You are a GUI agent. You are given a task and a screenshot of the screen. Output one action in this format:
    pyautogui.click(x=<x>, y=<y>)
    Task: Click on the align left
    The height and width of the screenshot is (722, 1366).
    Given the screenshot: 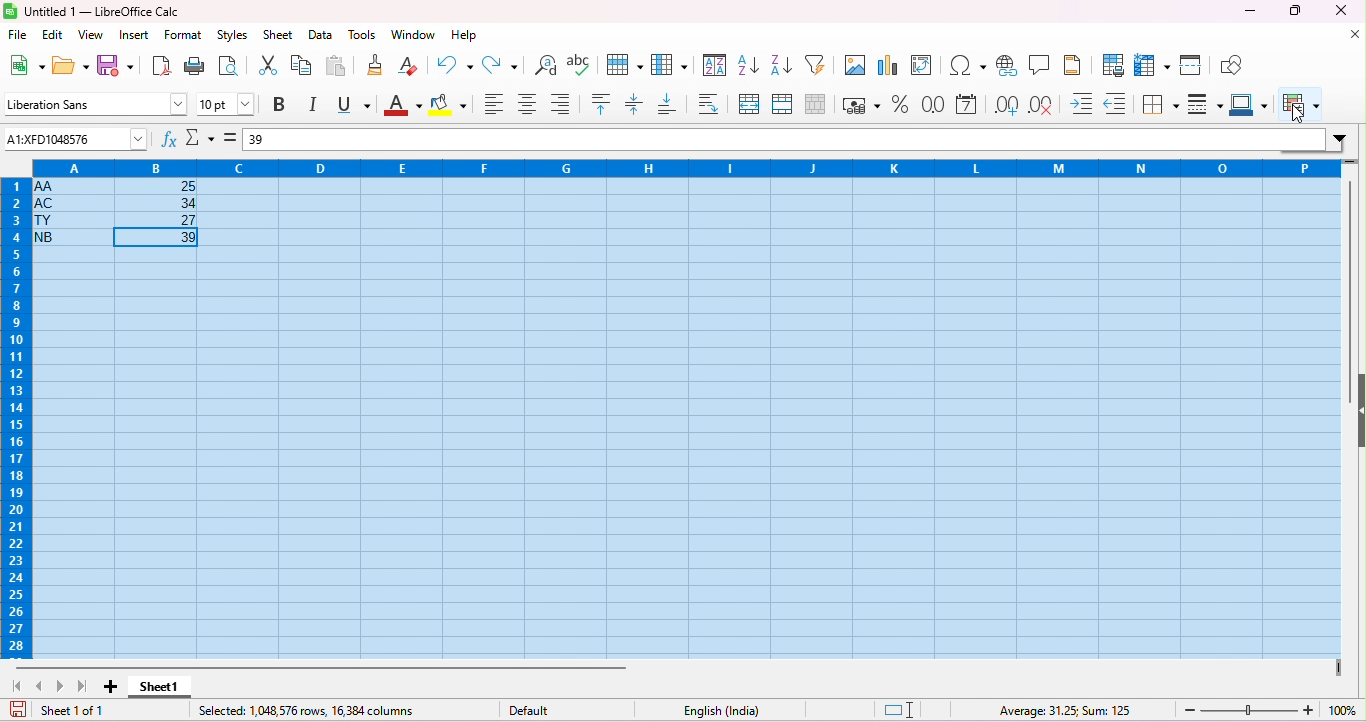 What is the action you would take?
    pyautogui.click(x=494, y=106)
    